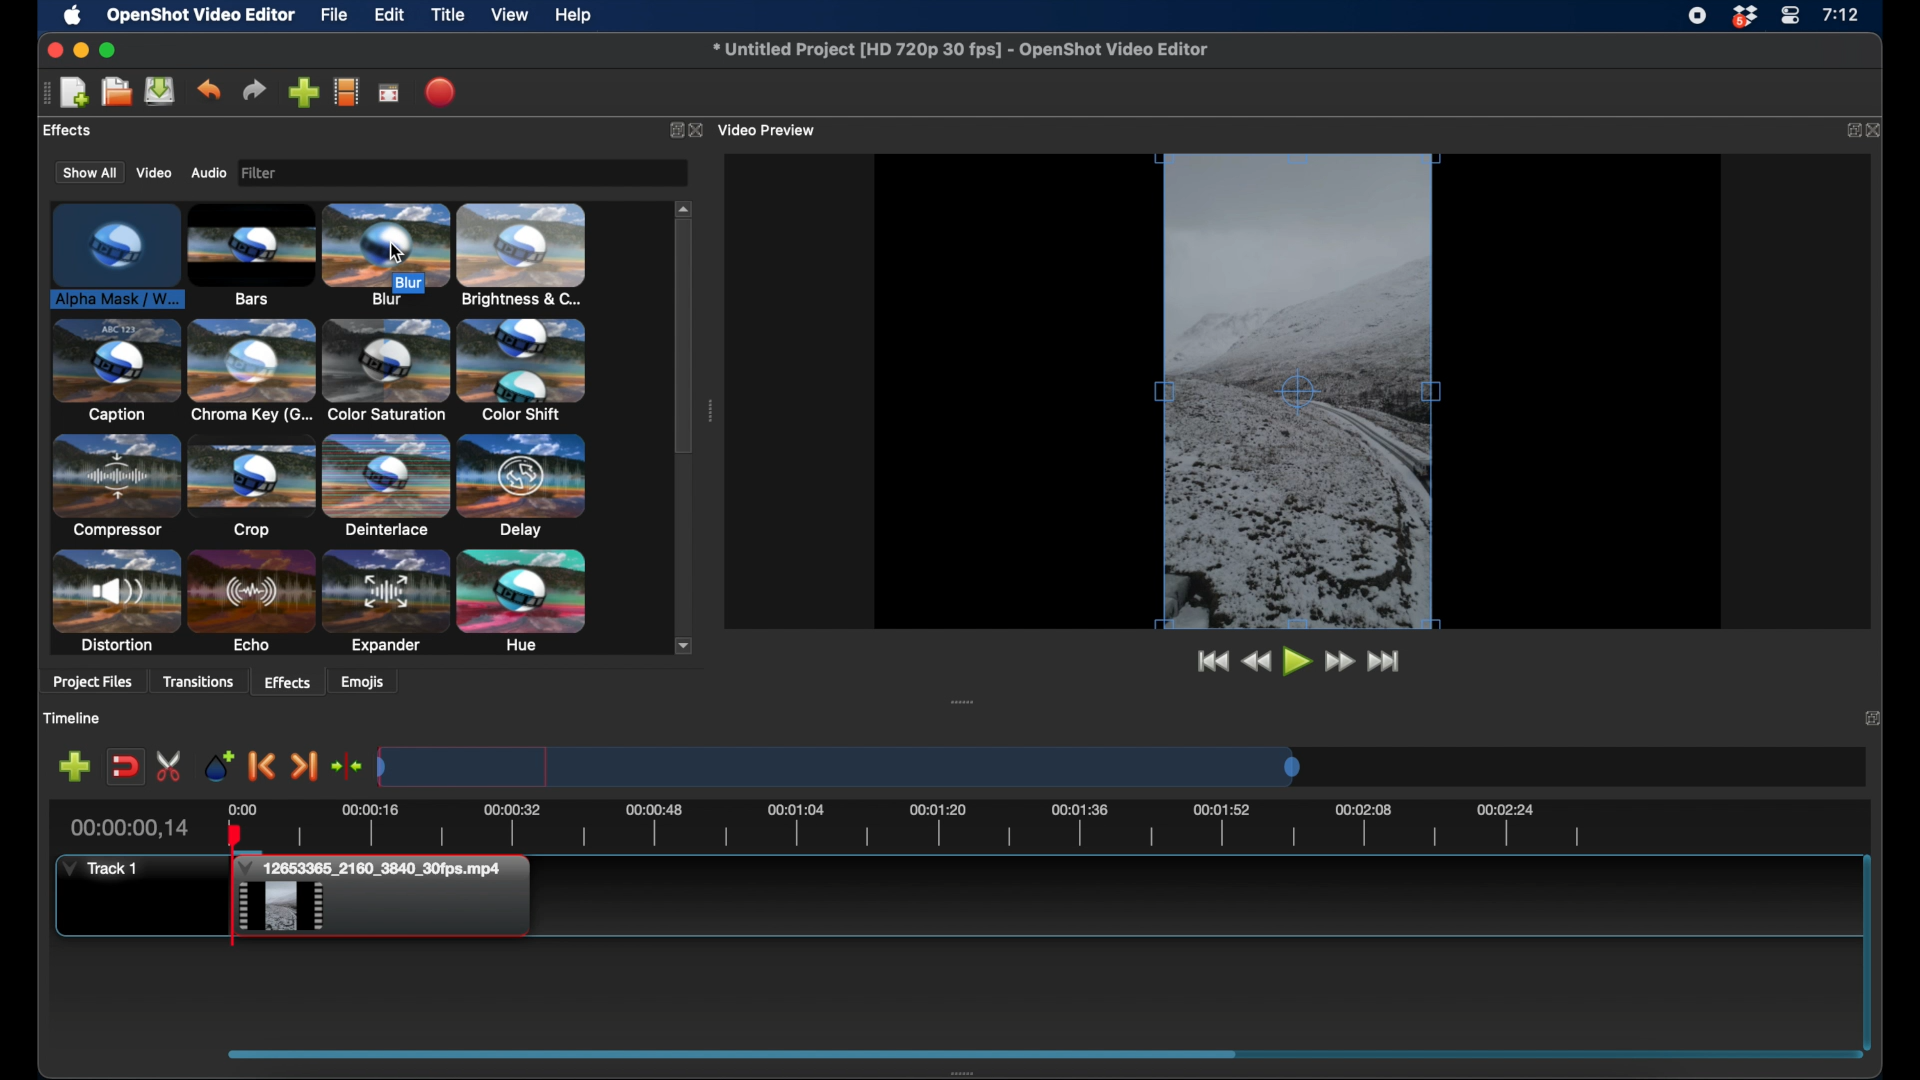  Describe the element at coordinates (252, 370) in the screenshot. I see `chroma key` at that location.